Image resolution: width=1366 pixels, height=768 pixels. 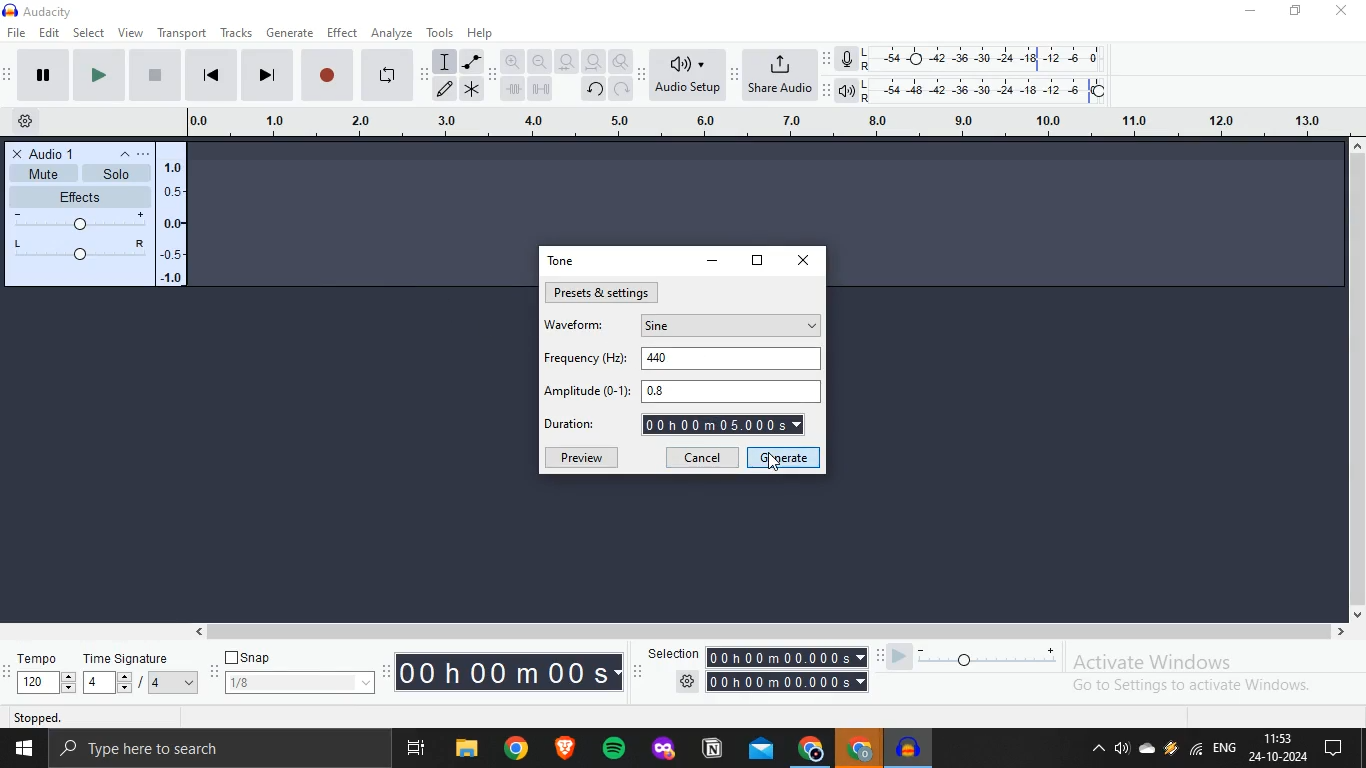 What do you see at coordinates (546, 91) in the screenshot?
I see `Multi time shift` at bounding box center [546, 91].